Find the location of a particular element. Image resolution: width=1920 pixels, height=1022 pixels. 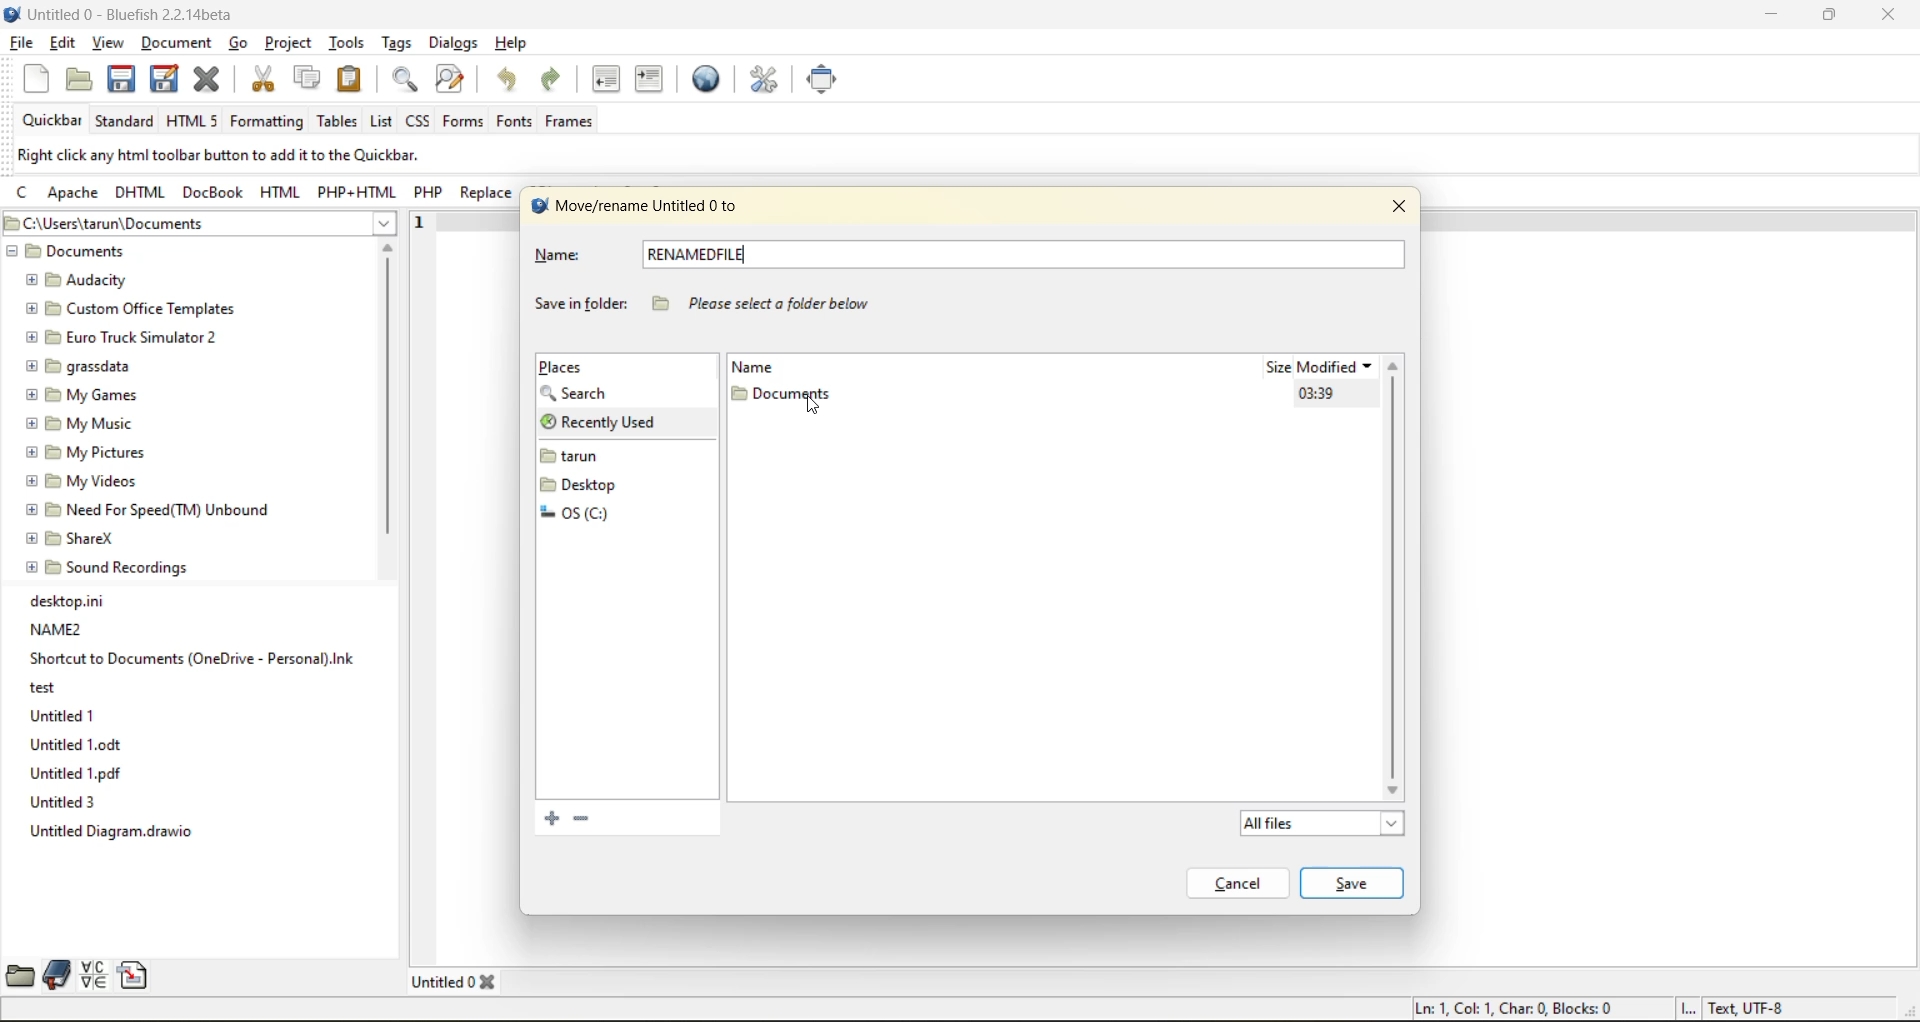

edit is located at coordinates (66, 43).